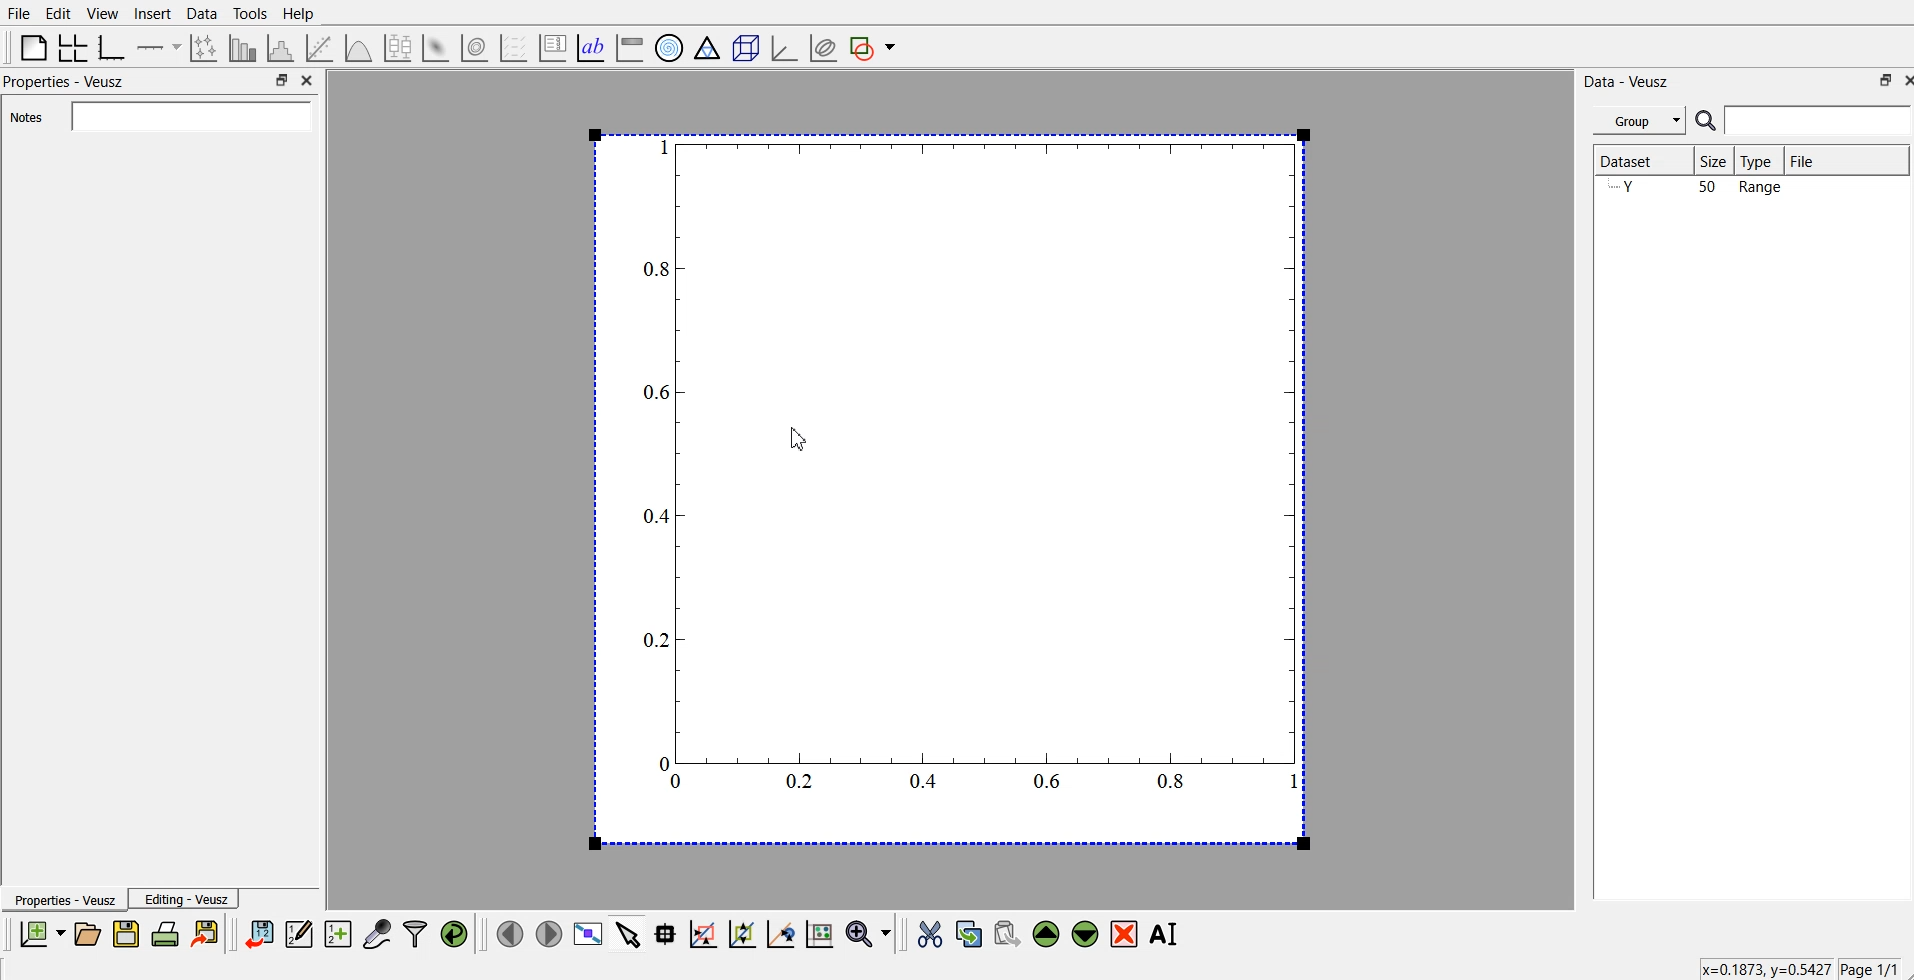 This screenshot has height=980, width=1914. Describe the element at coordinates (670, 46) in the screenshot. I see `polar graph` at that location.